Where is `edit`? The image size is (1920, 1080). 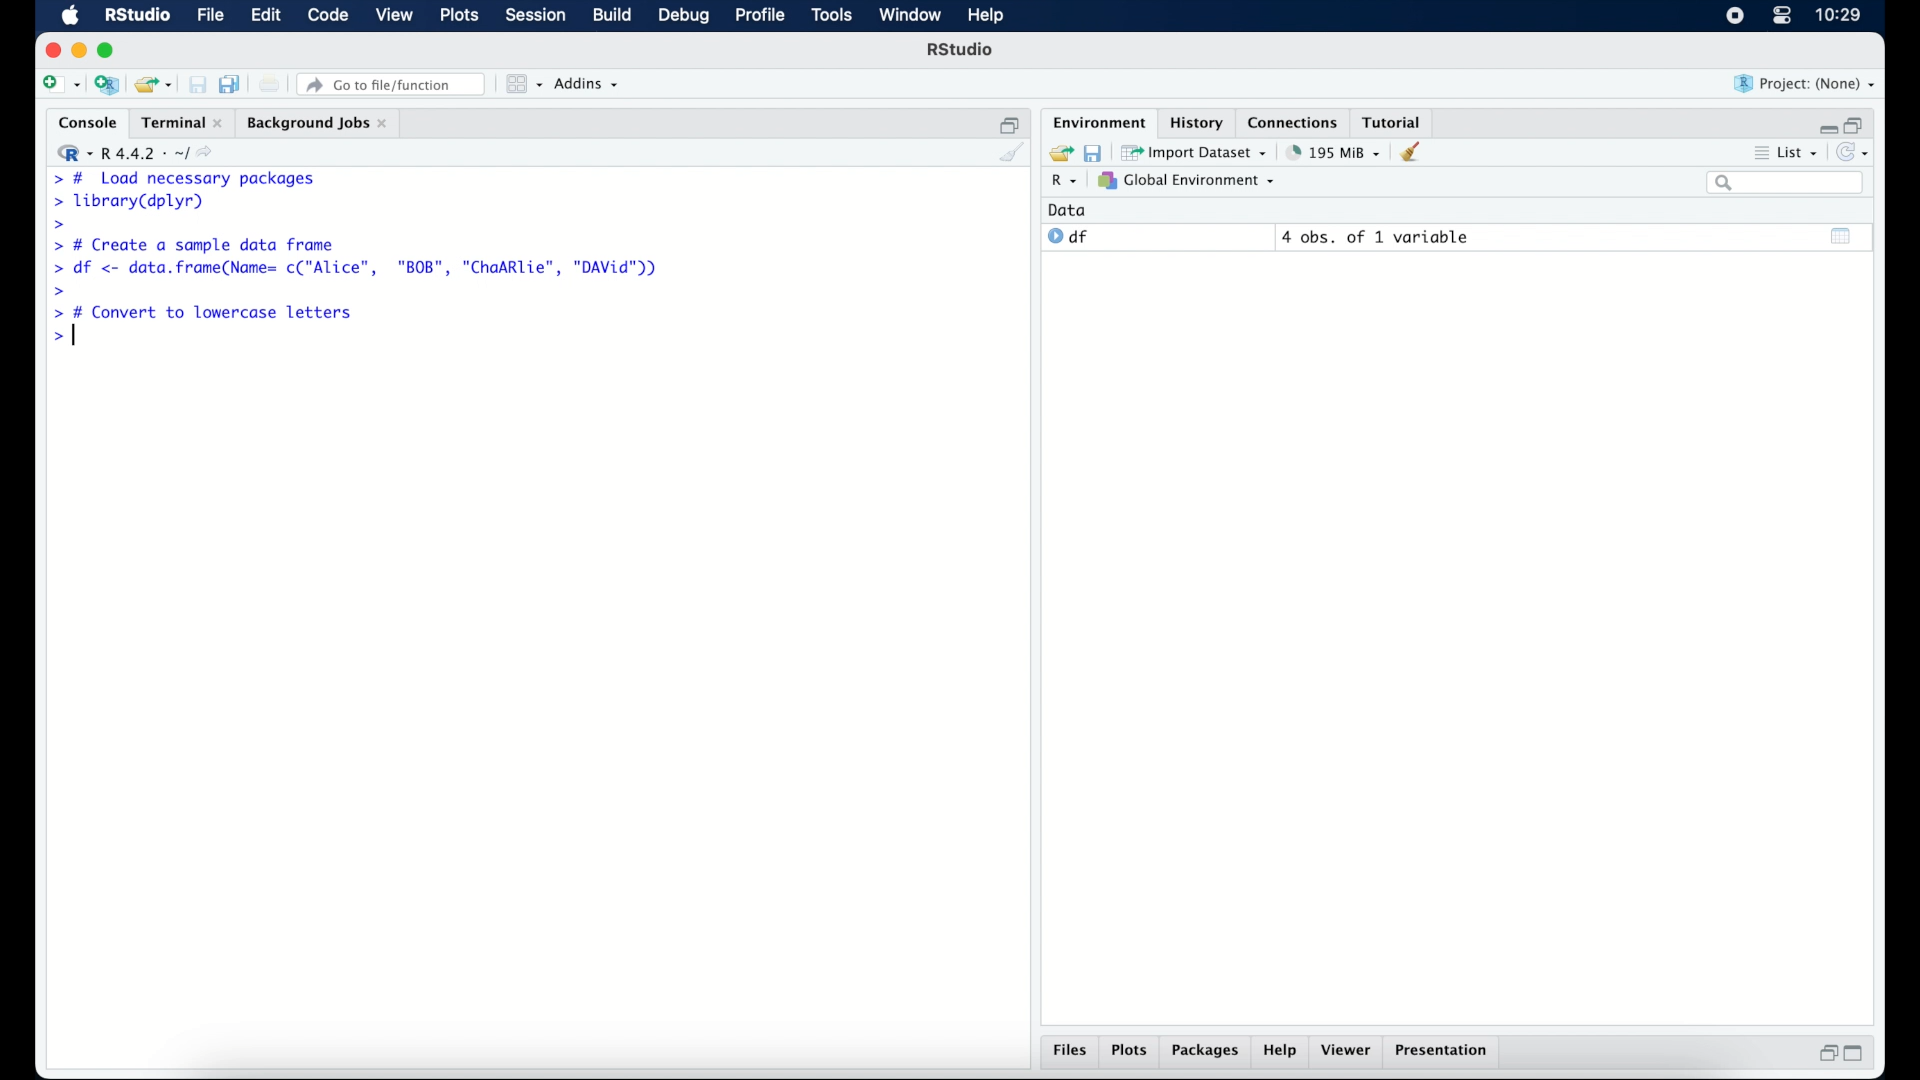 edit is located at coordinates (264, 16).